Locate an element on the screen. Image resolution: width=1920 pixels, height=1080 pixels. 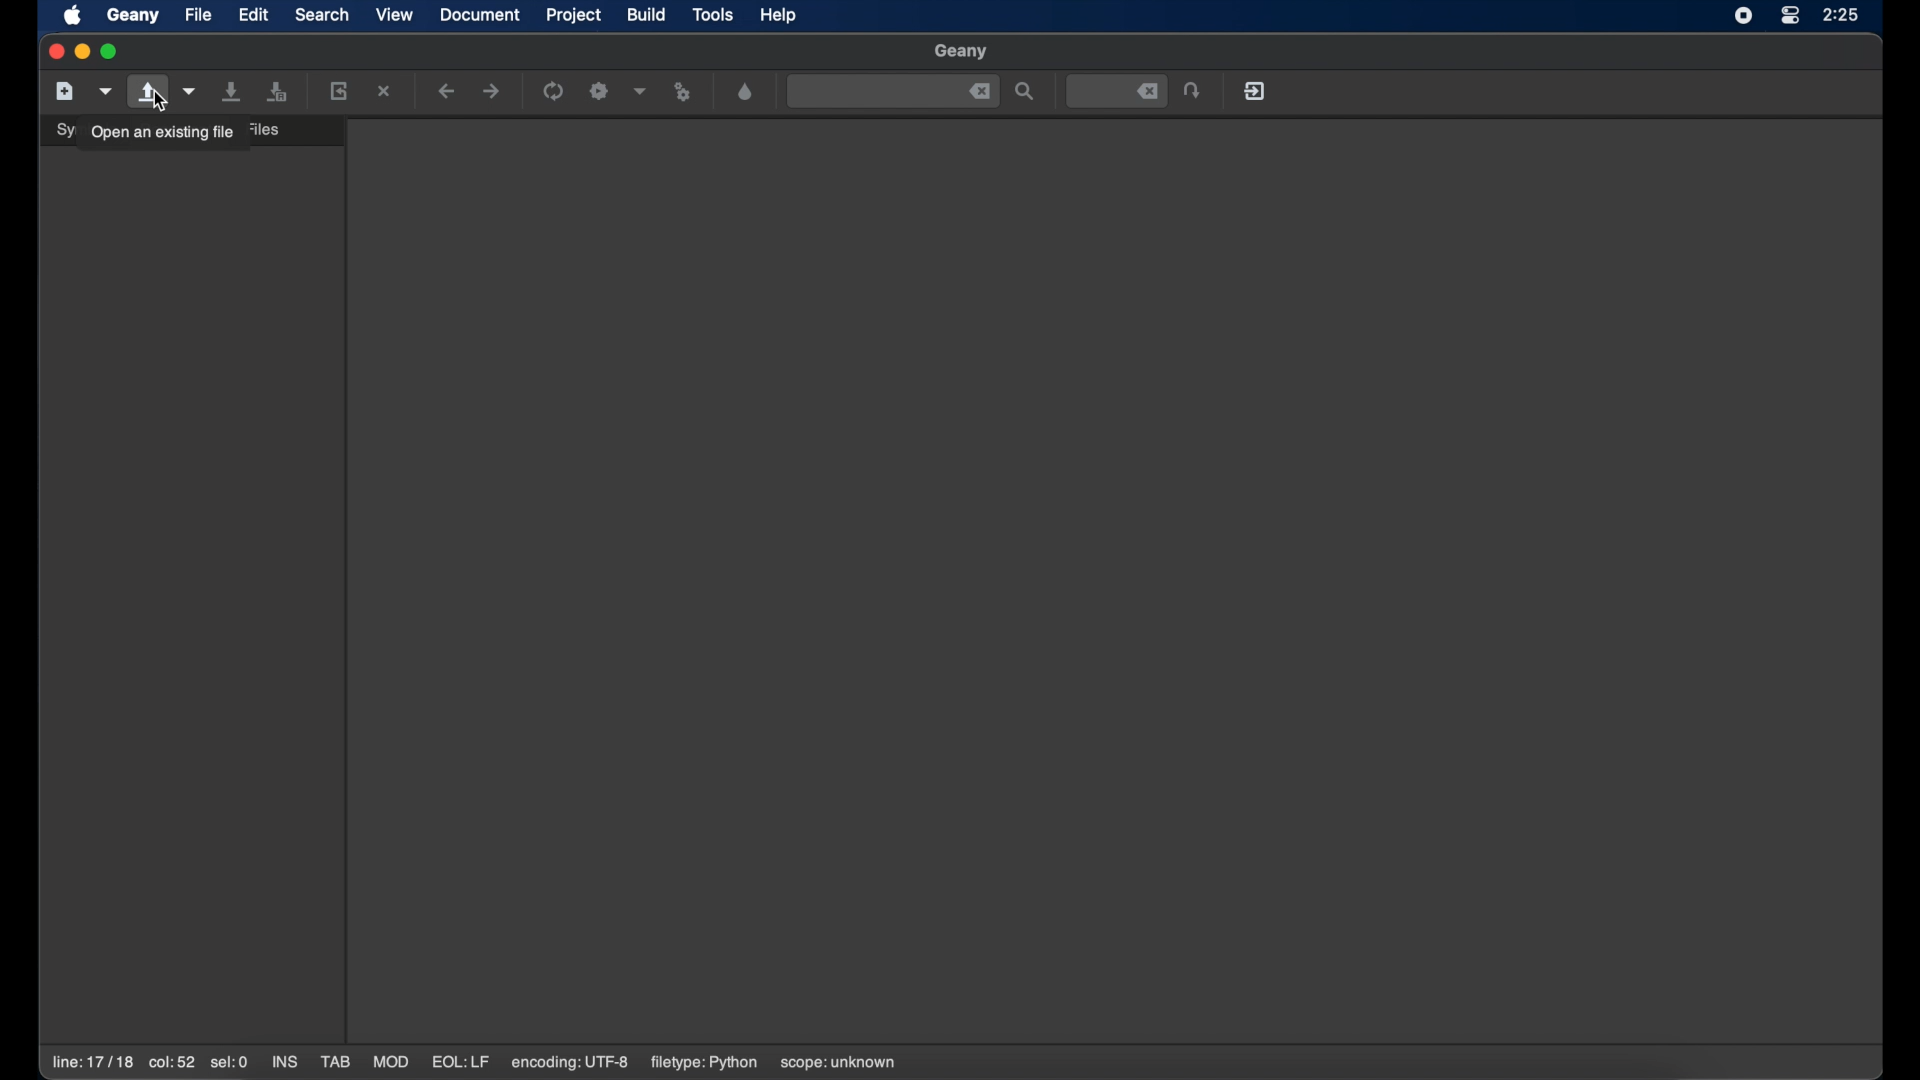
open recent file is located at coordinates (191, 92).